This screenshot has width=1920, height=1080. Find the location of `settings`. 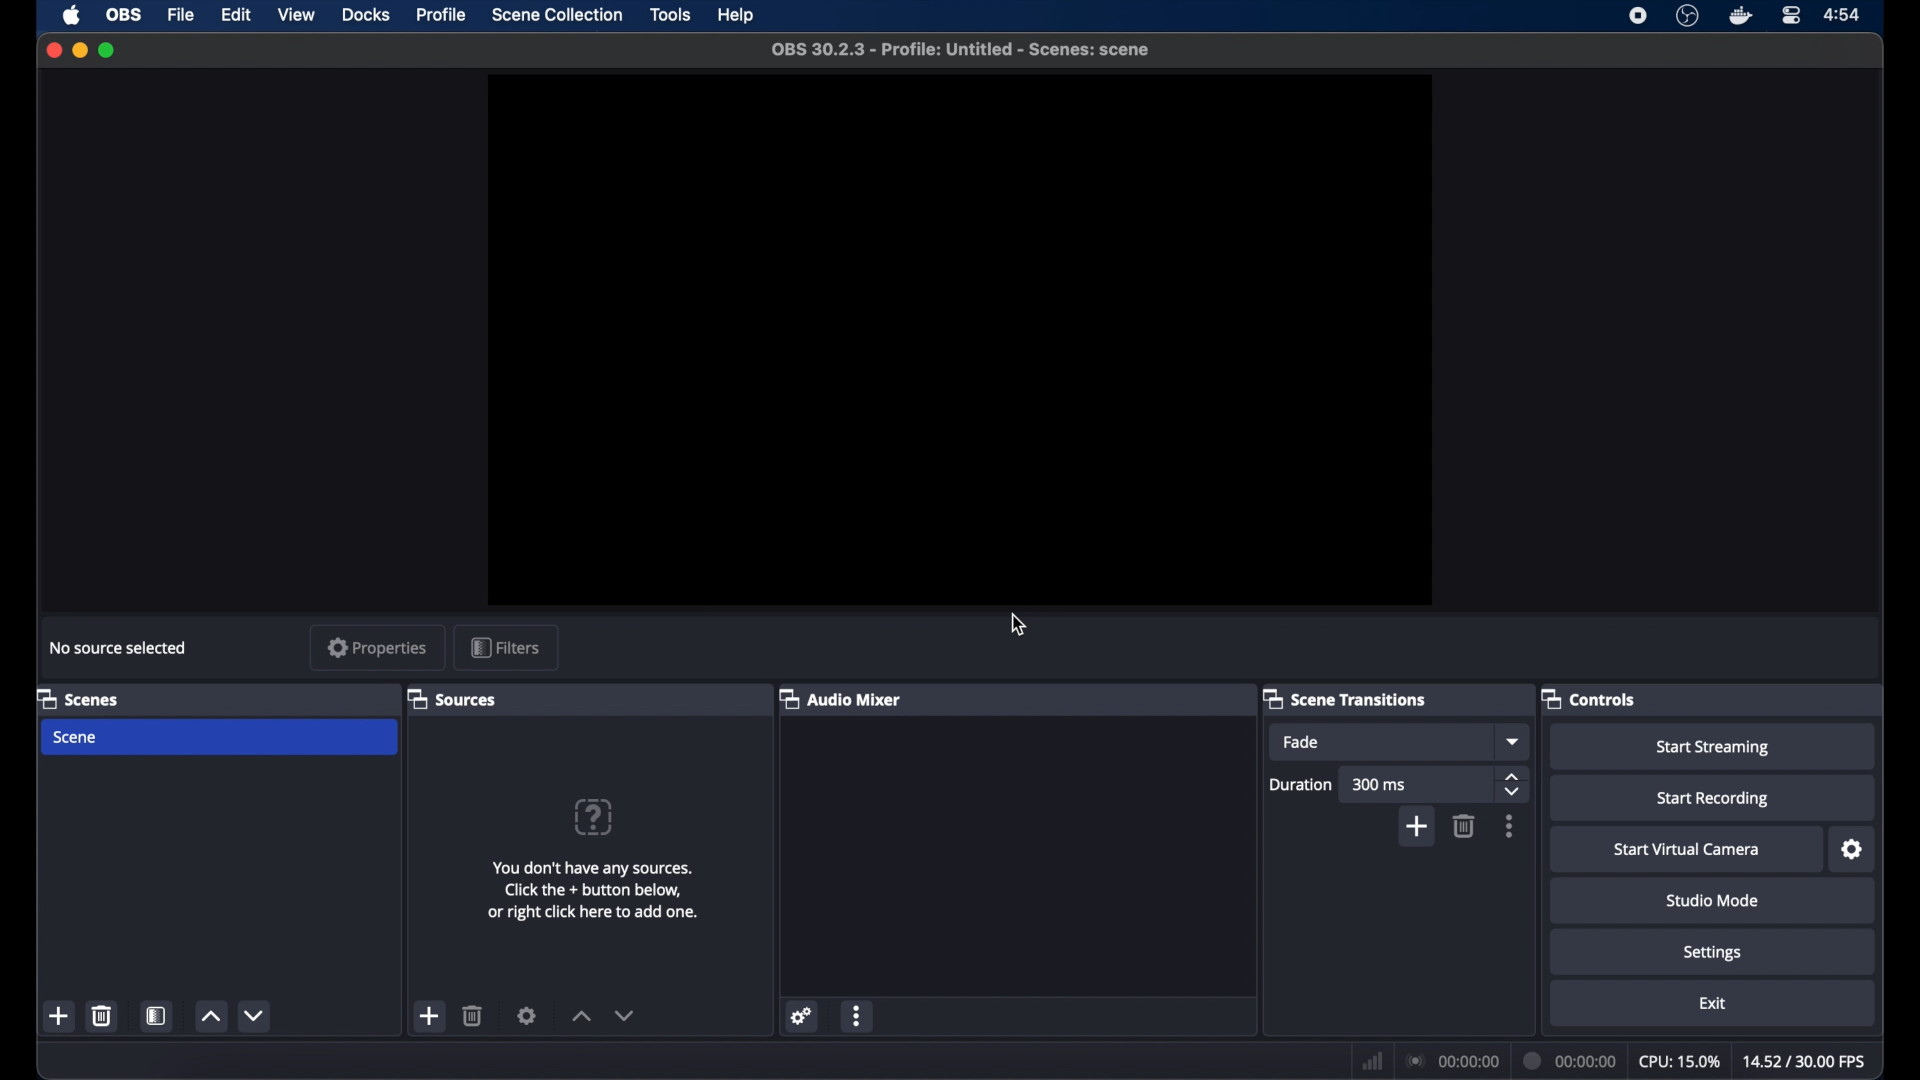

settings is located at coordinates (1852, 848).